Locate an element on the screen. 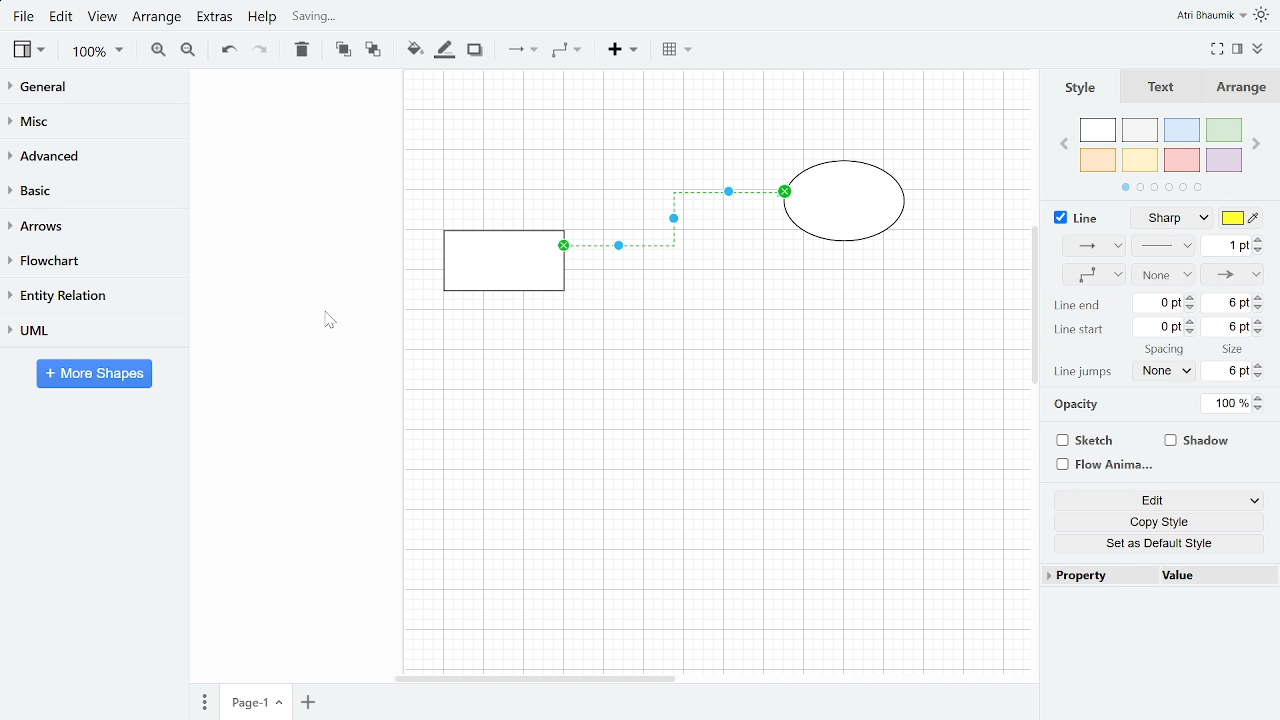 This screenshot has height=720, width=1280. Help is located at coordinates (263, 18).